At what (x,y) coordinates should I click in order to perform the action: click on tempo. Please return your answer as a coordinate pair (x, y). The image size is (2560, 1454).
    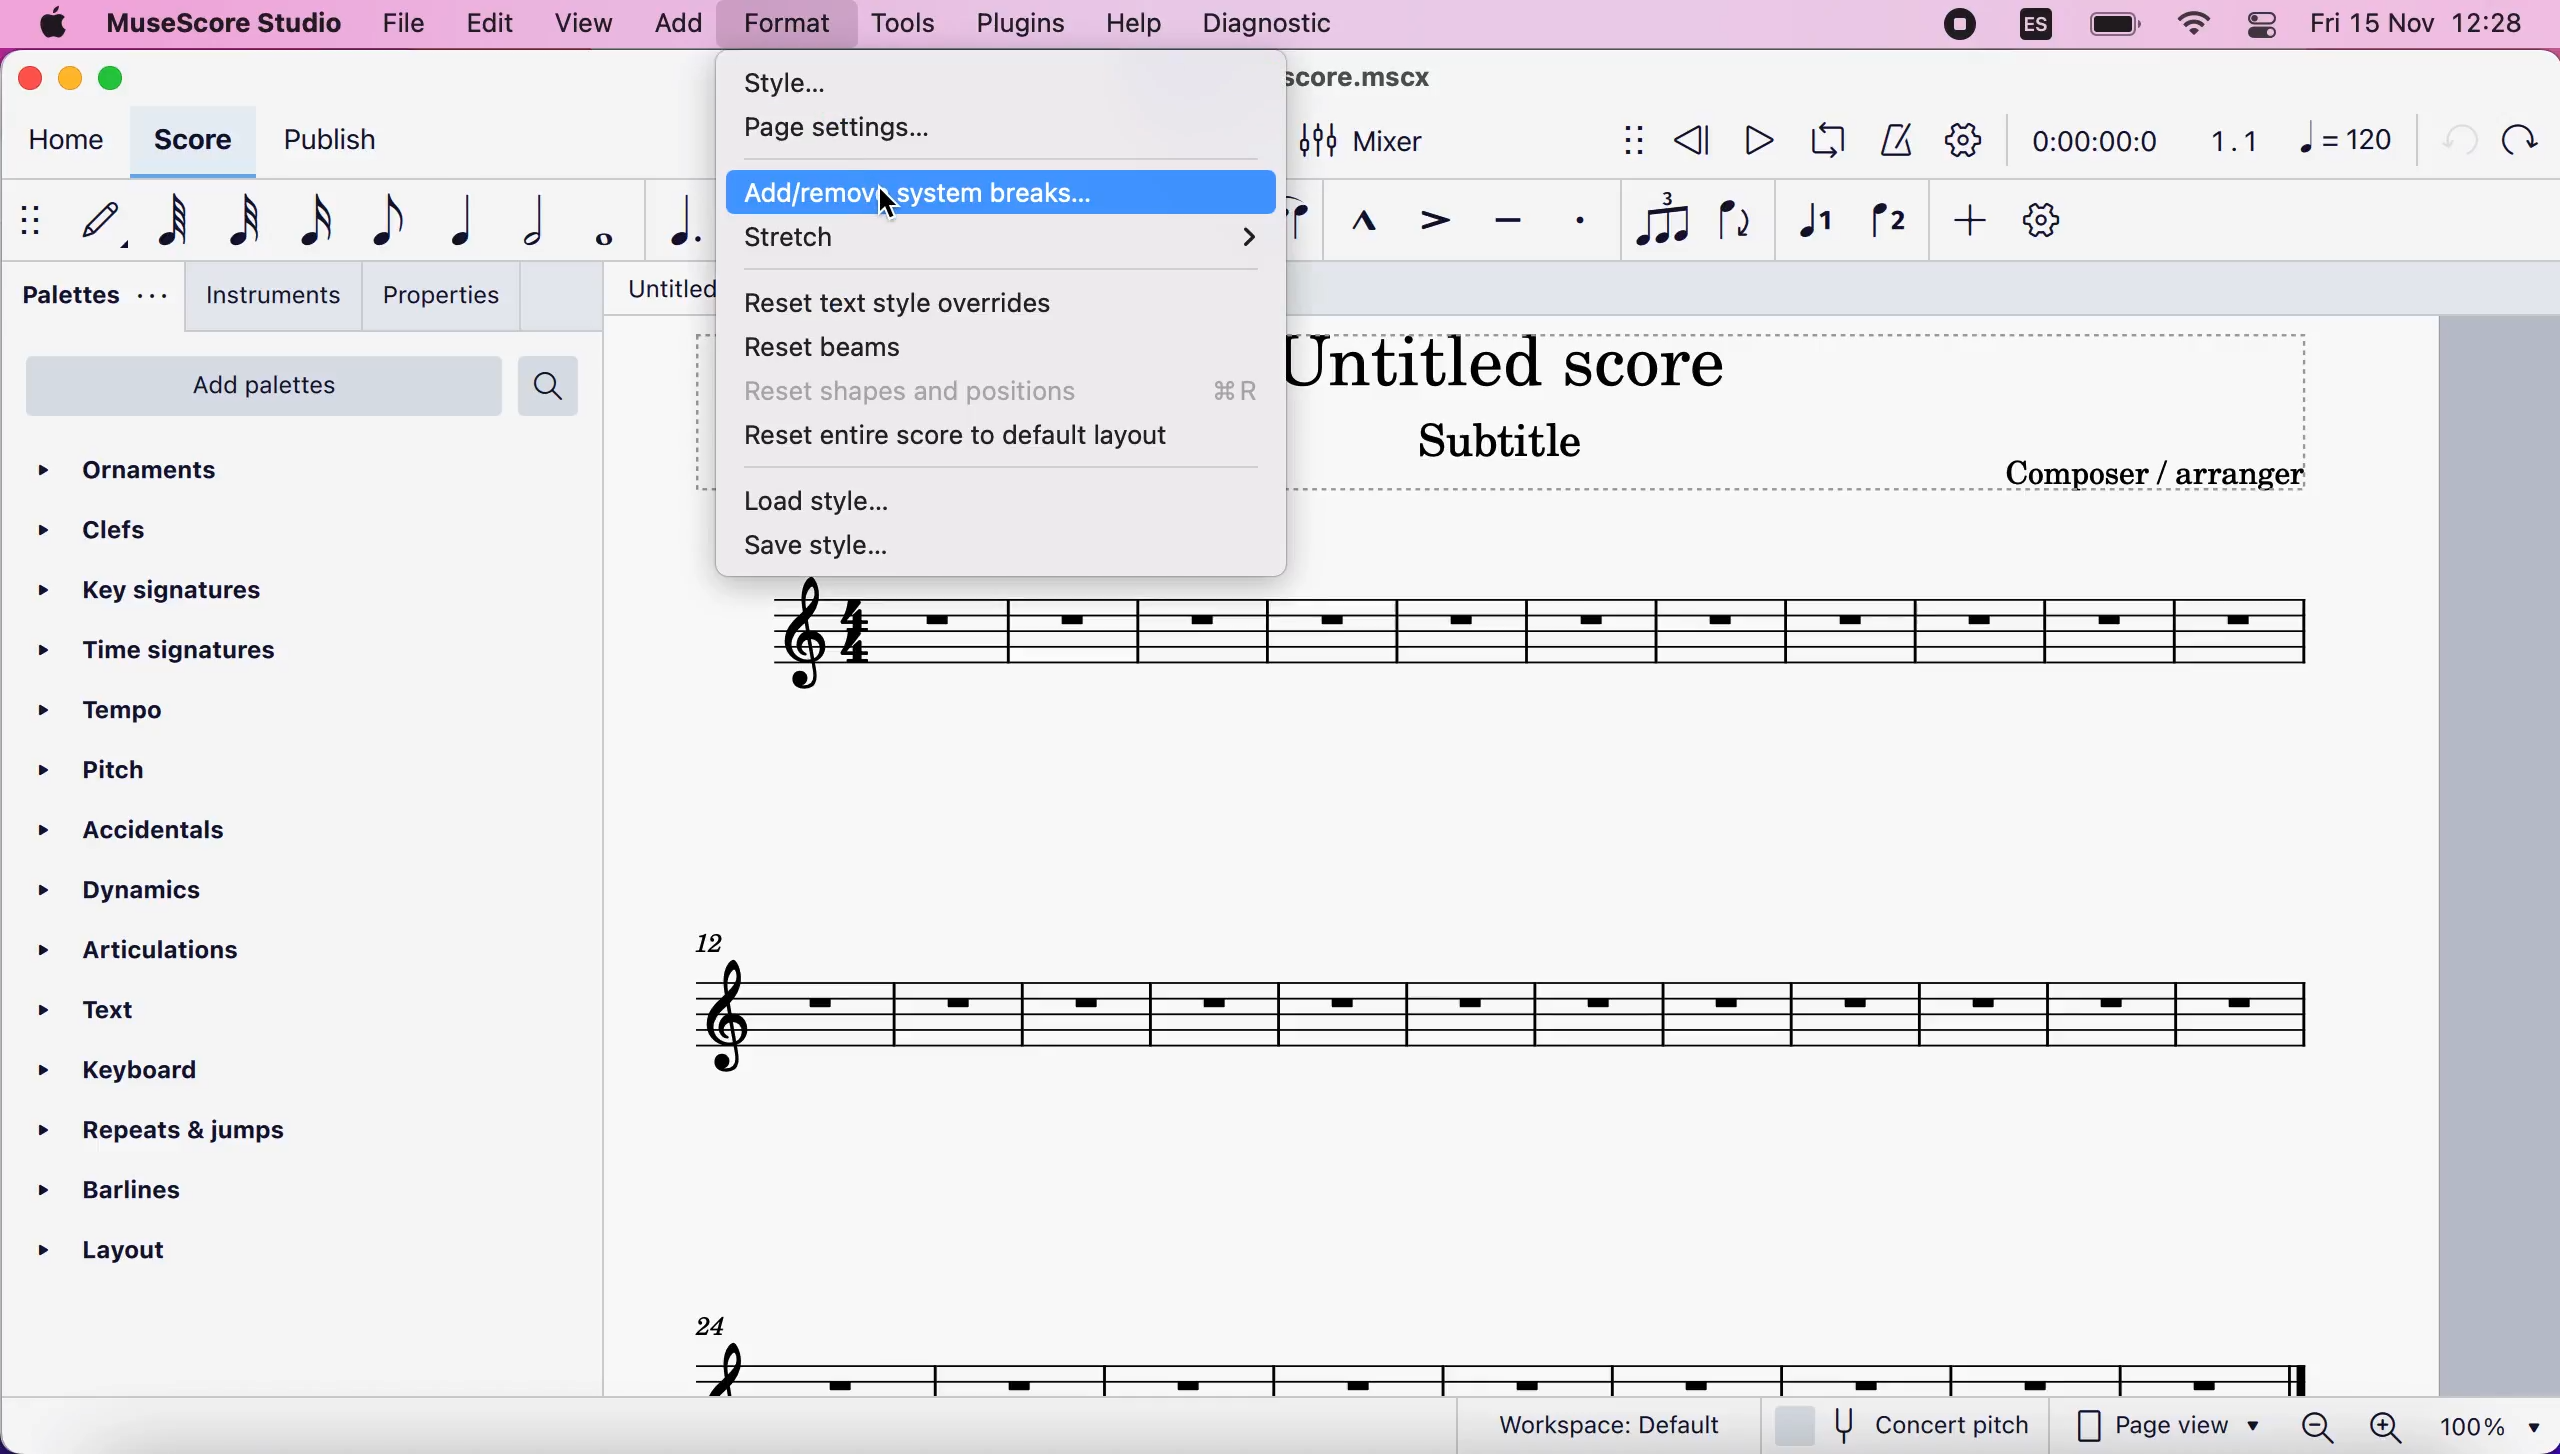
    Looking at the image, I should click on (122, 713).